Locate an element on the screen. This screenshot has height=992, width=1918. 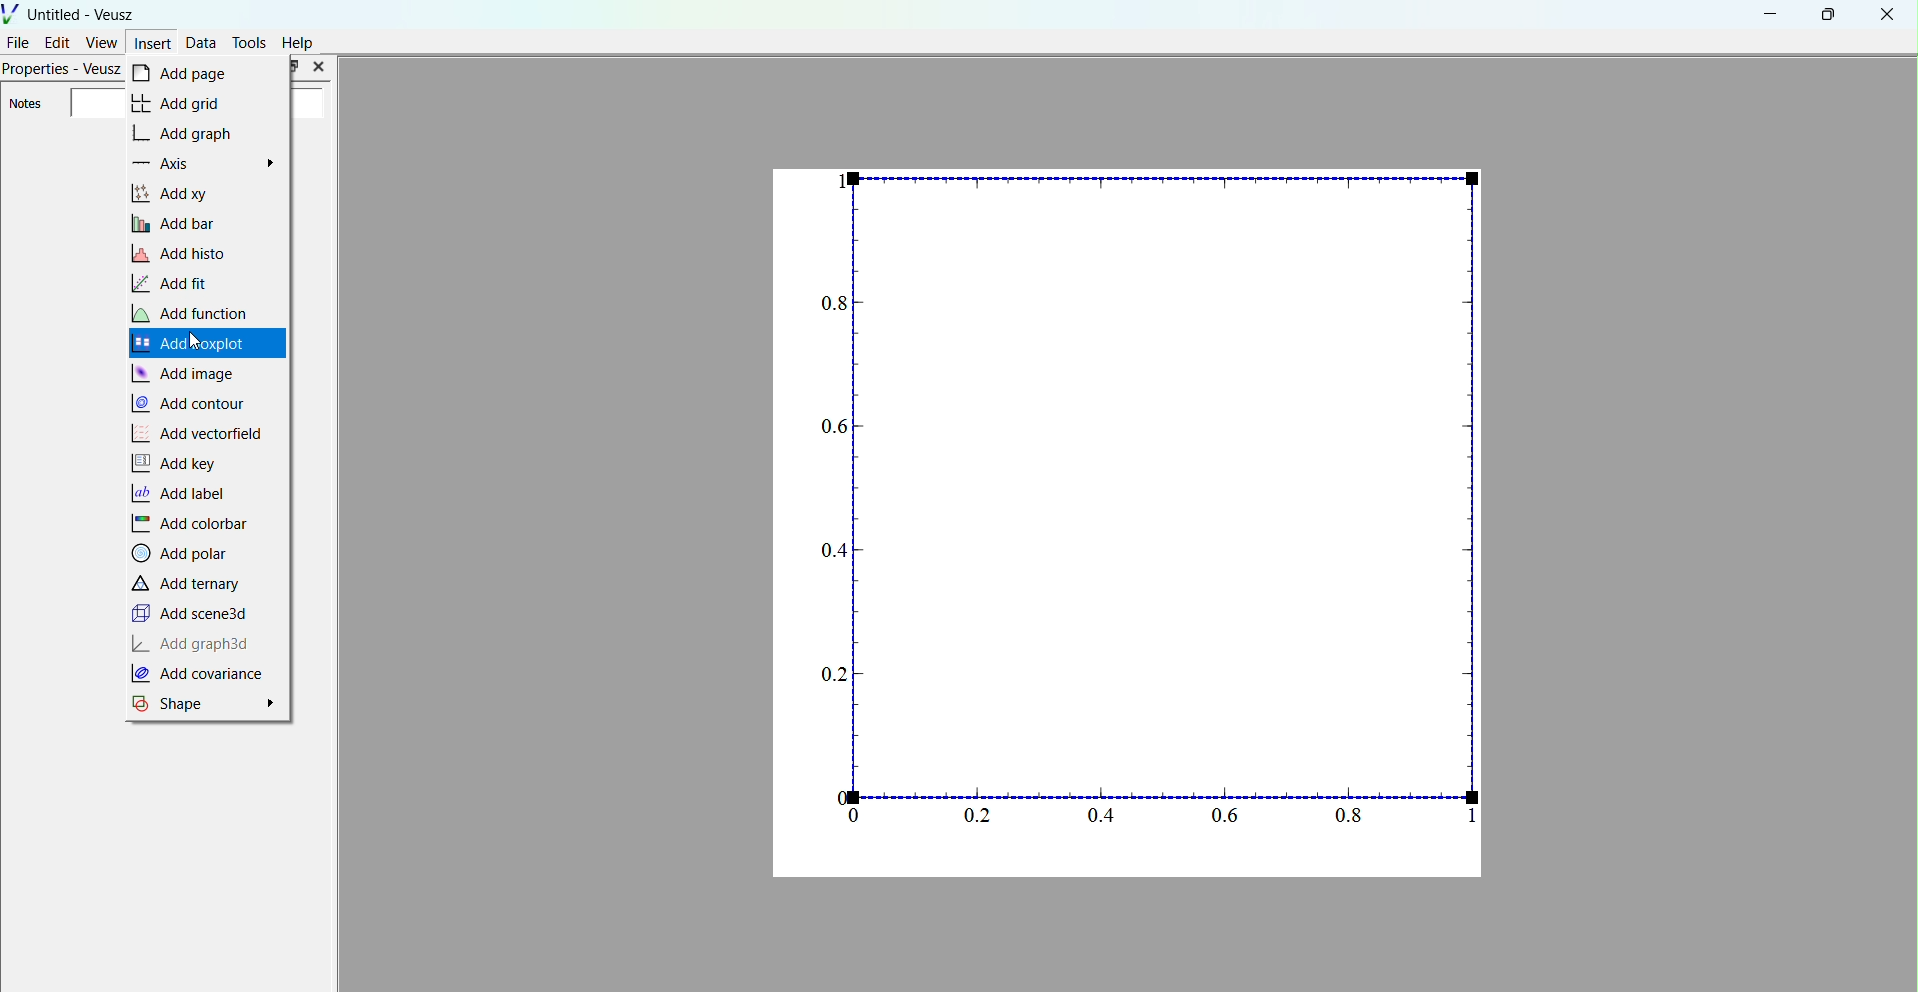
Notes is located at coordinates (25, 104).